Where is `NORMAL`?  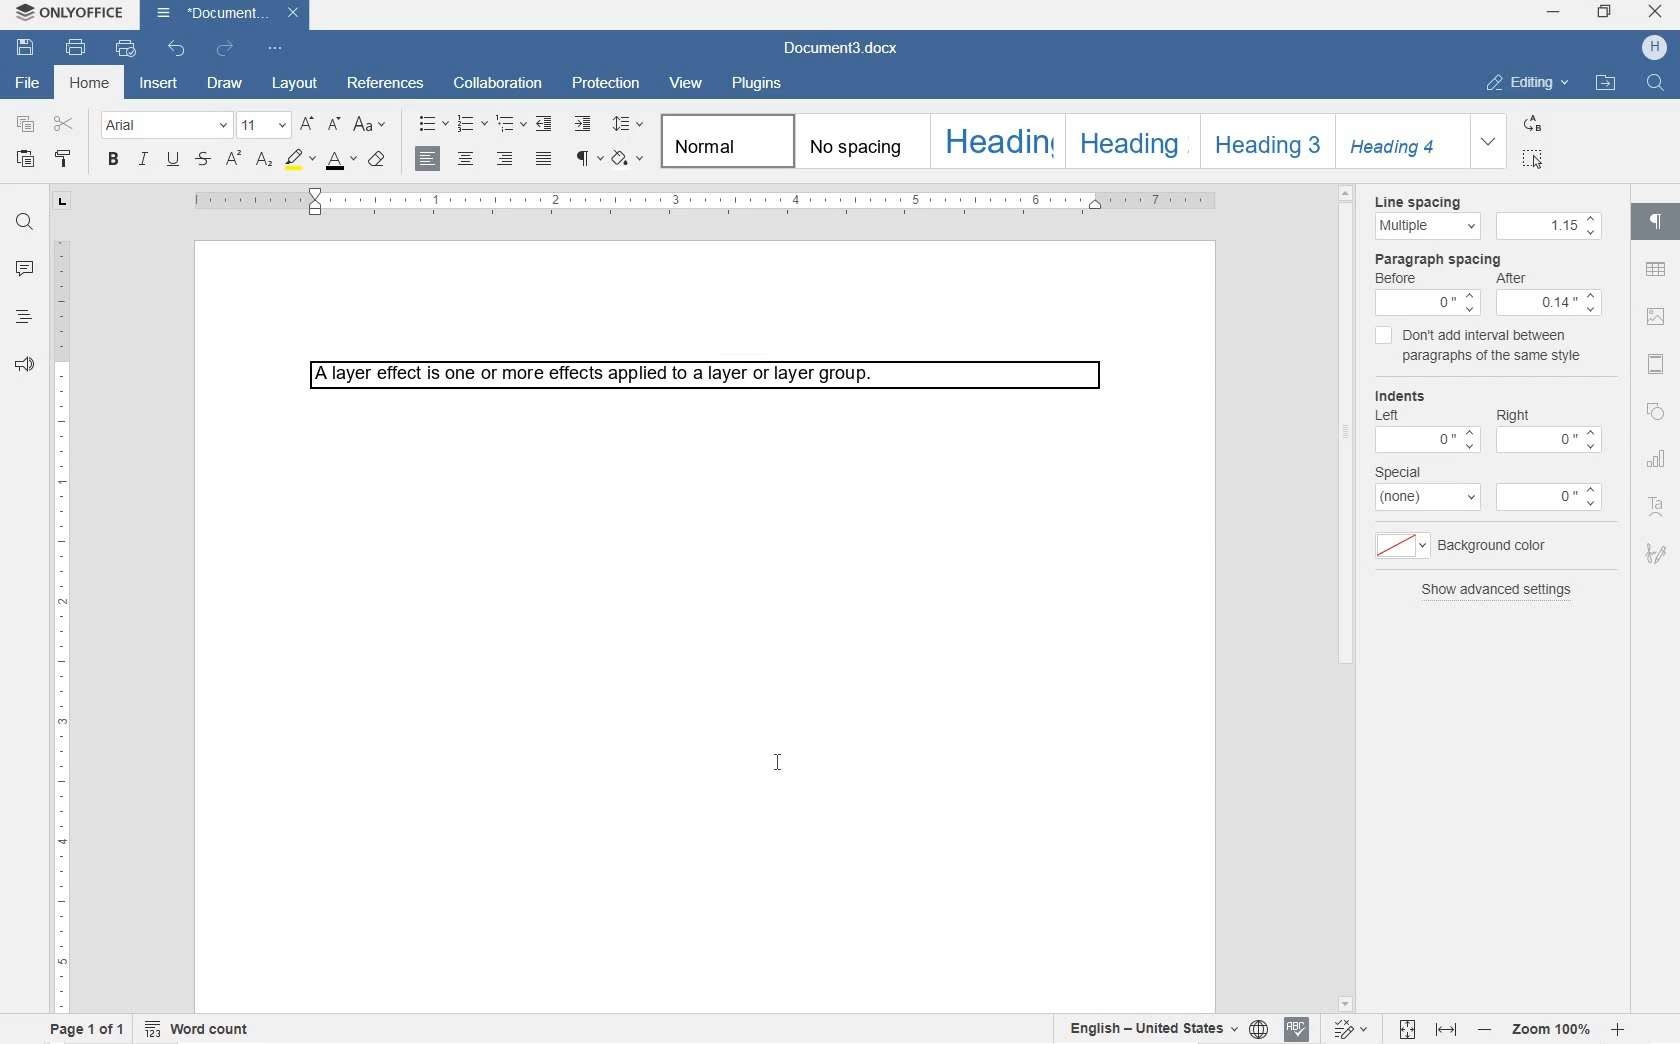
NORMAL is located at coordinates (723, 139).